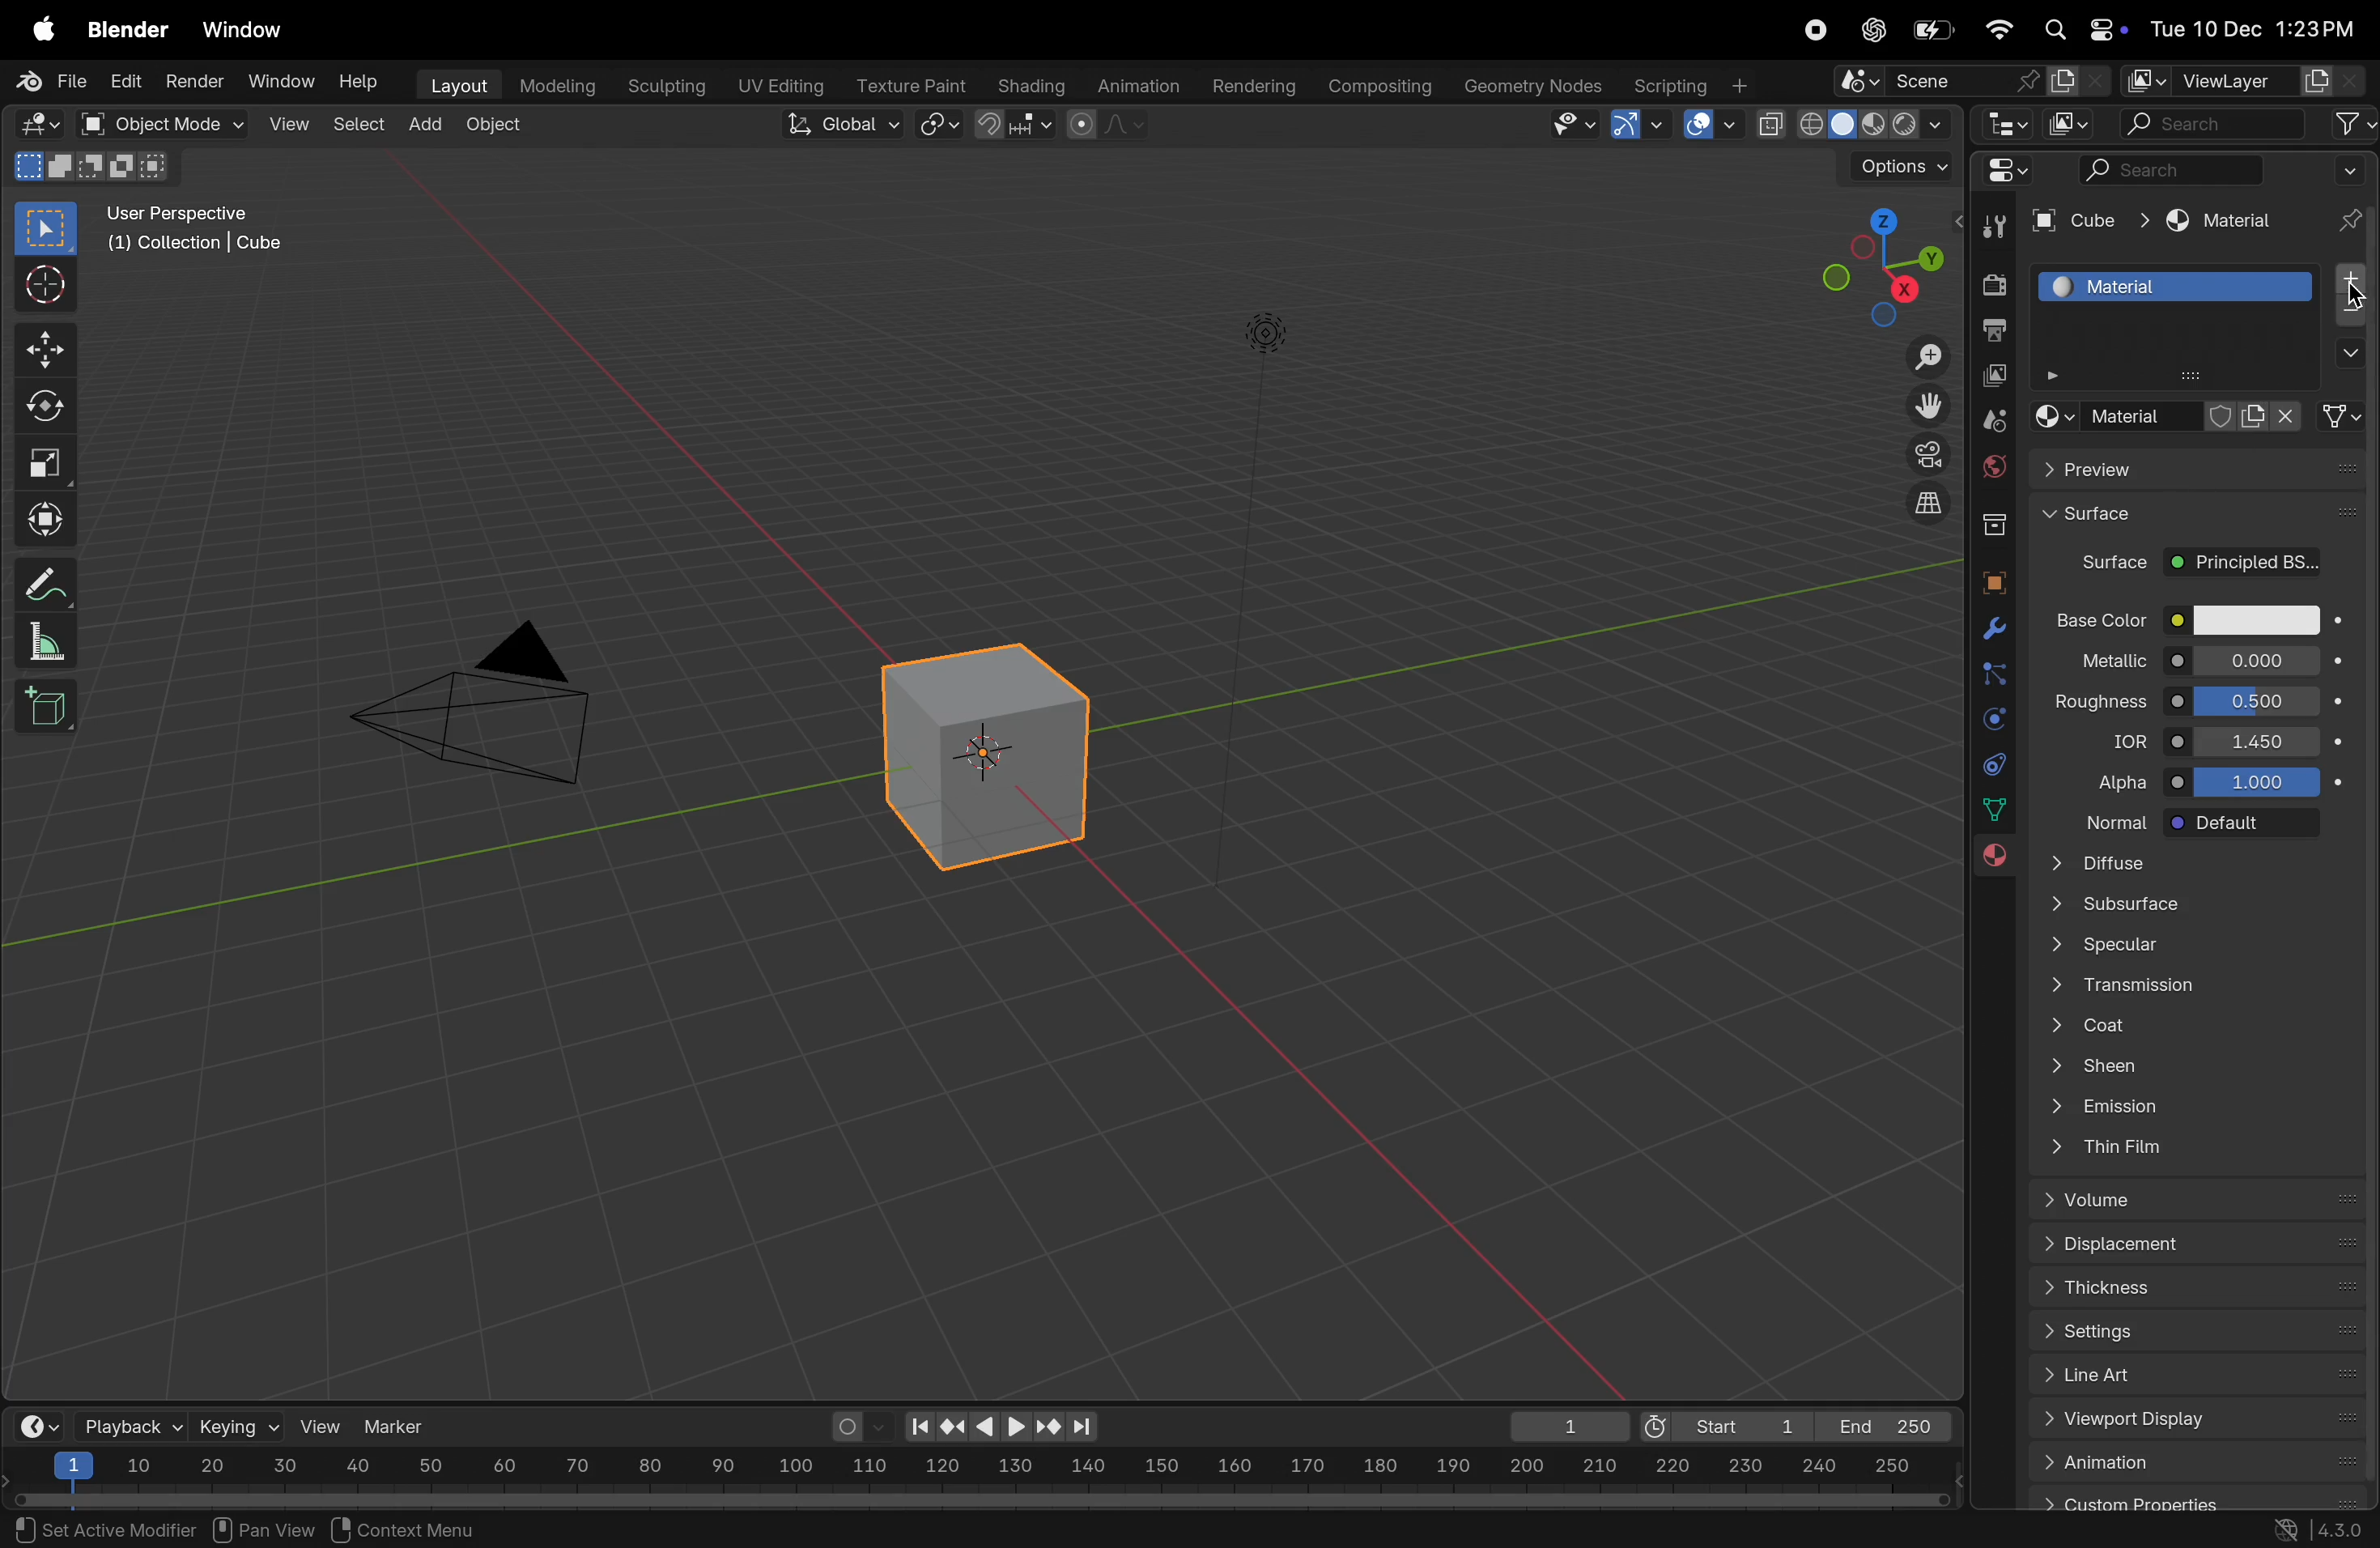 Image resolution: width=2380 pixels, height=1548 pixels. What do you see at coordinates (2250, 29) in the screenshot?
I see `Tue 12 dec 1.23 pm` at bounding box center [2250, 29].